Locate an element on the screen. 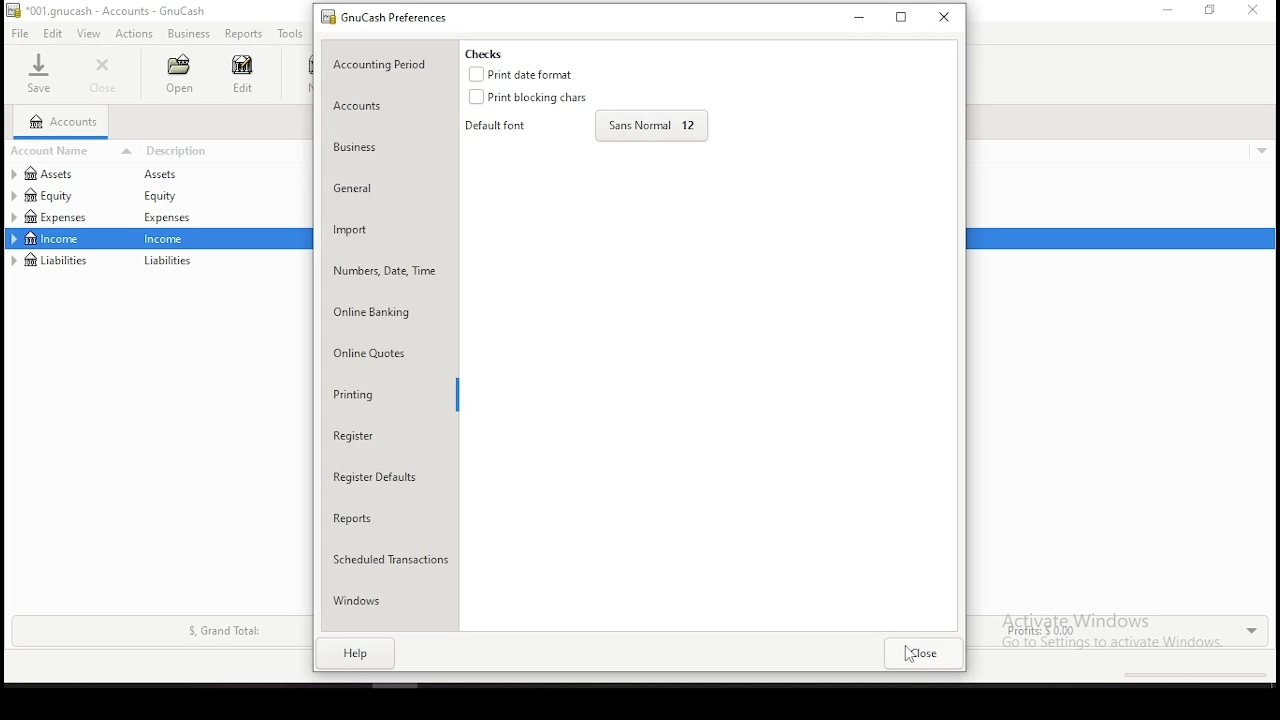 The image size is (1280, 720). checkbox: print blocking character is located at coordinates (535, 96).